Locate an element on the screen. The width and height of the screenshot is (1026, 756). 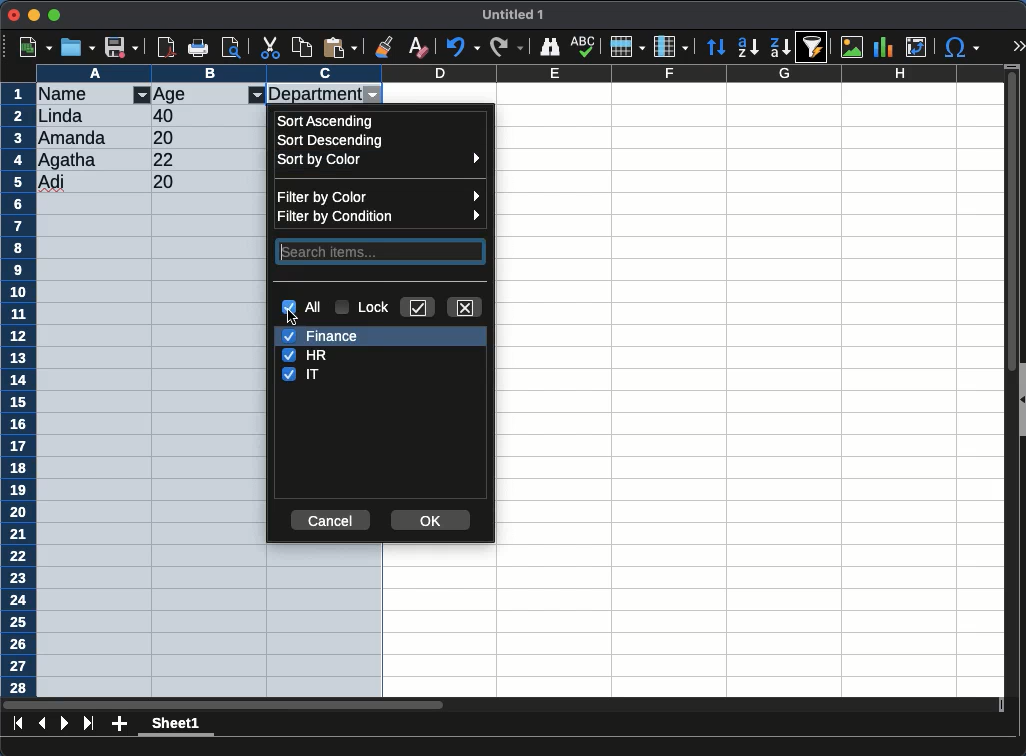
close is located at coordinates (14, 16).